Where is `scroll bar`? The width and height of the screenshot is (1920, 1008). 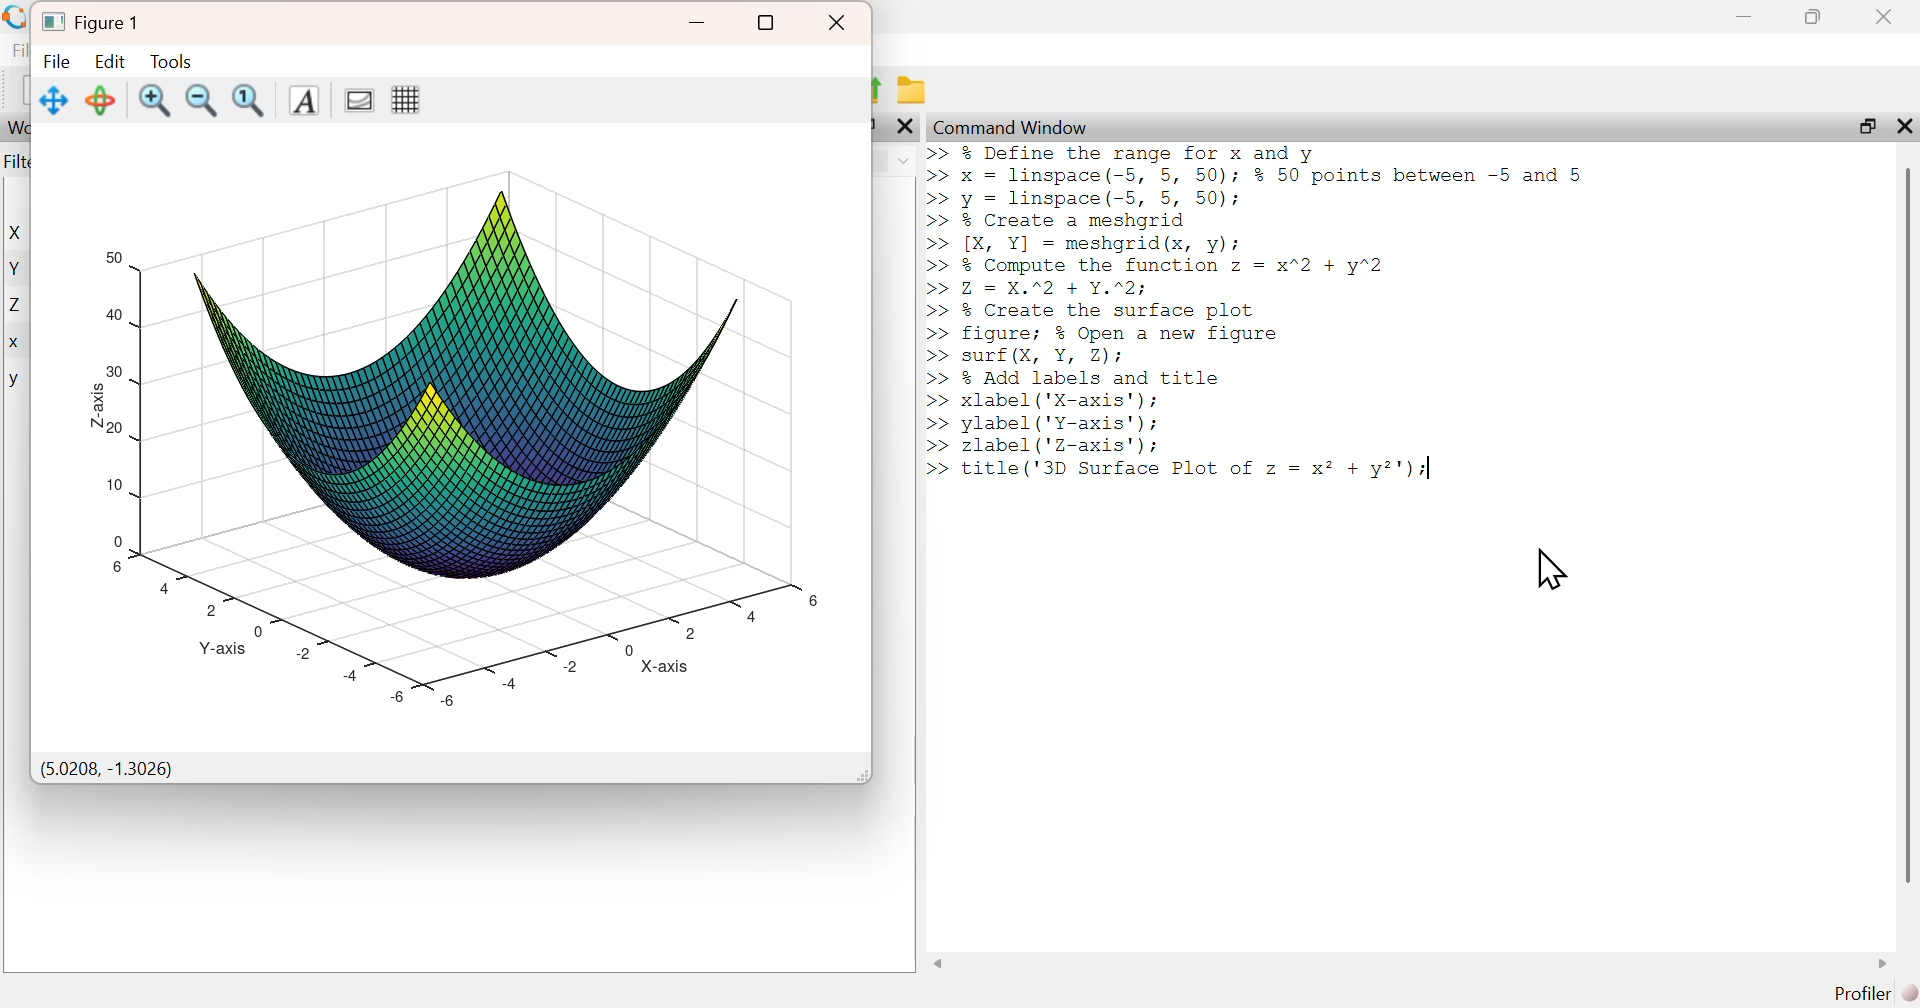
scroll bar is located at coordinates (1907, 524).